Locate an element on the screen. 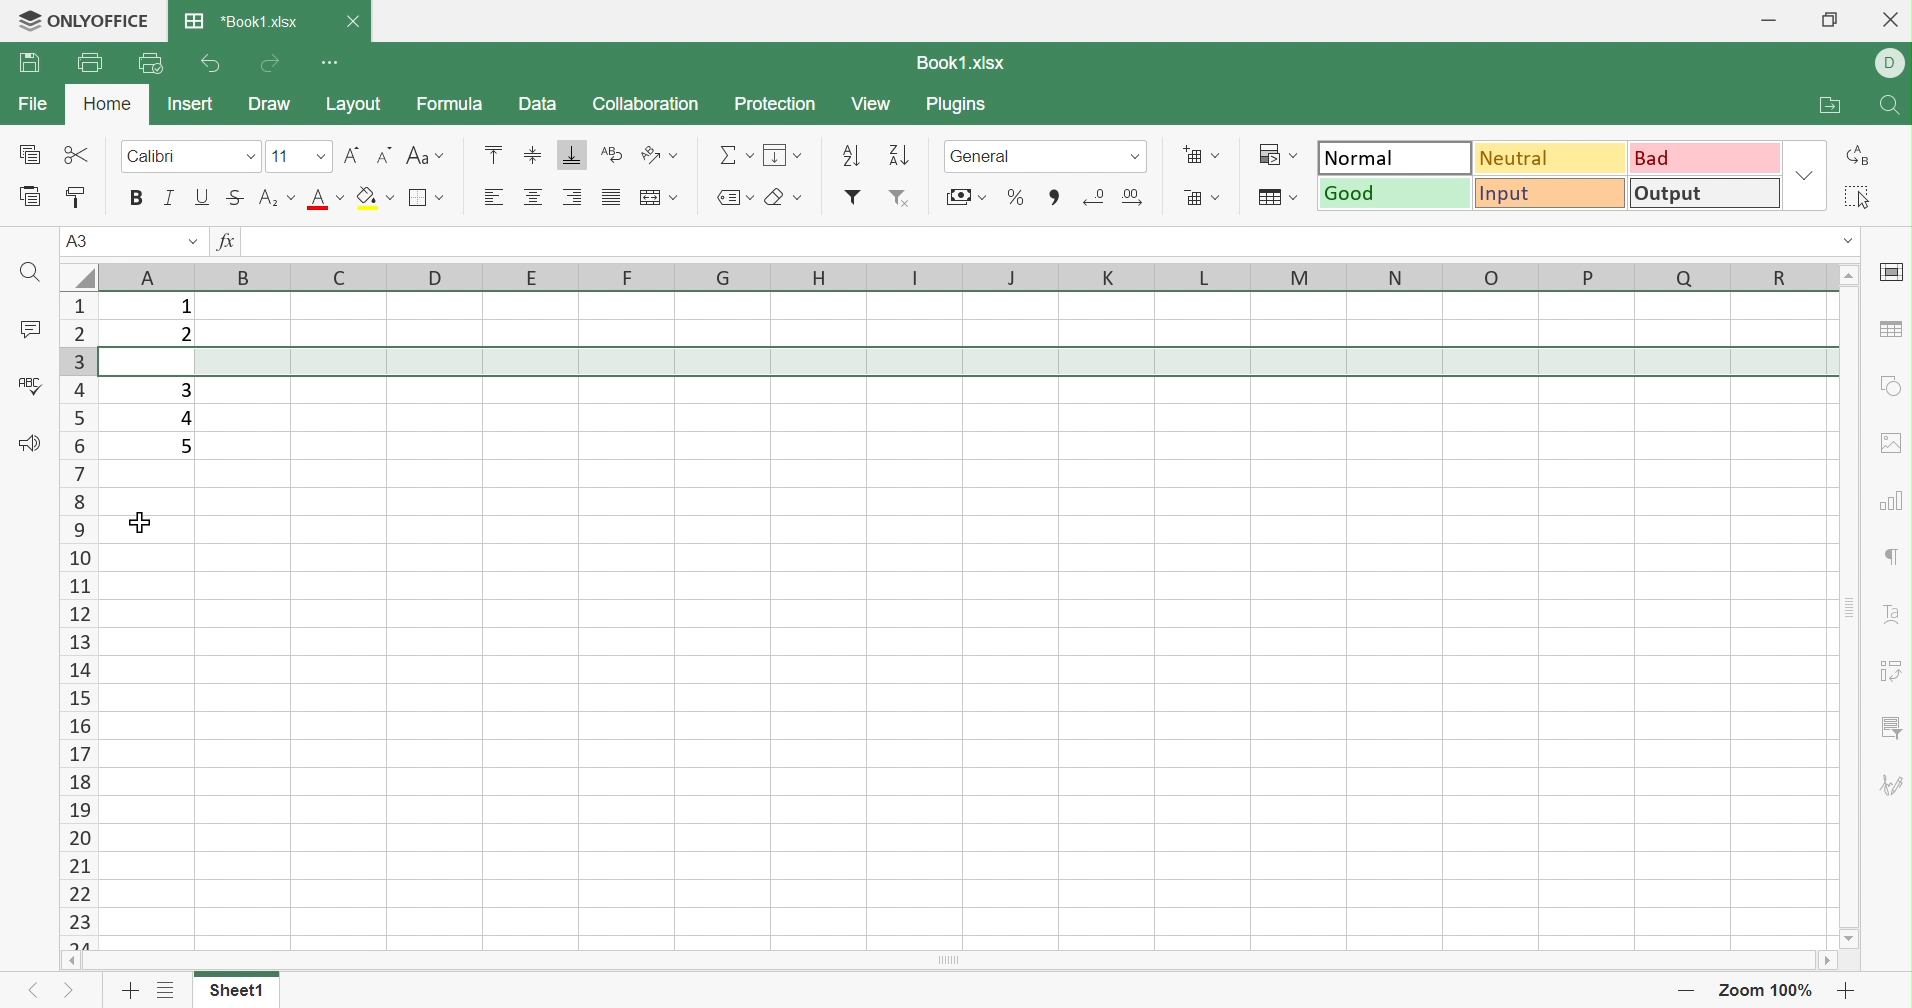 The height and width of the screenshot is (1008, 1912). Drop Down is located at coordinates (292, 196).